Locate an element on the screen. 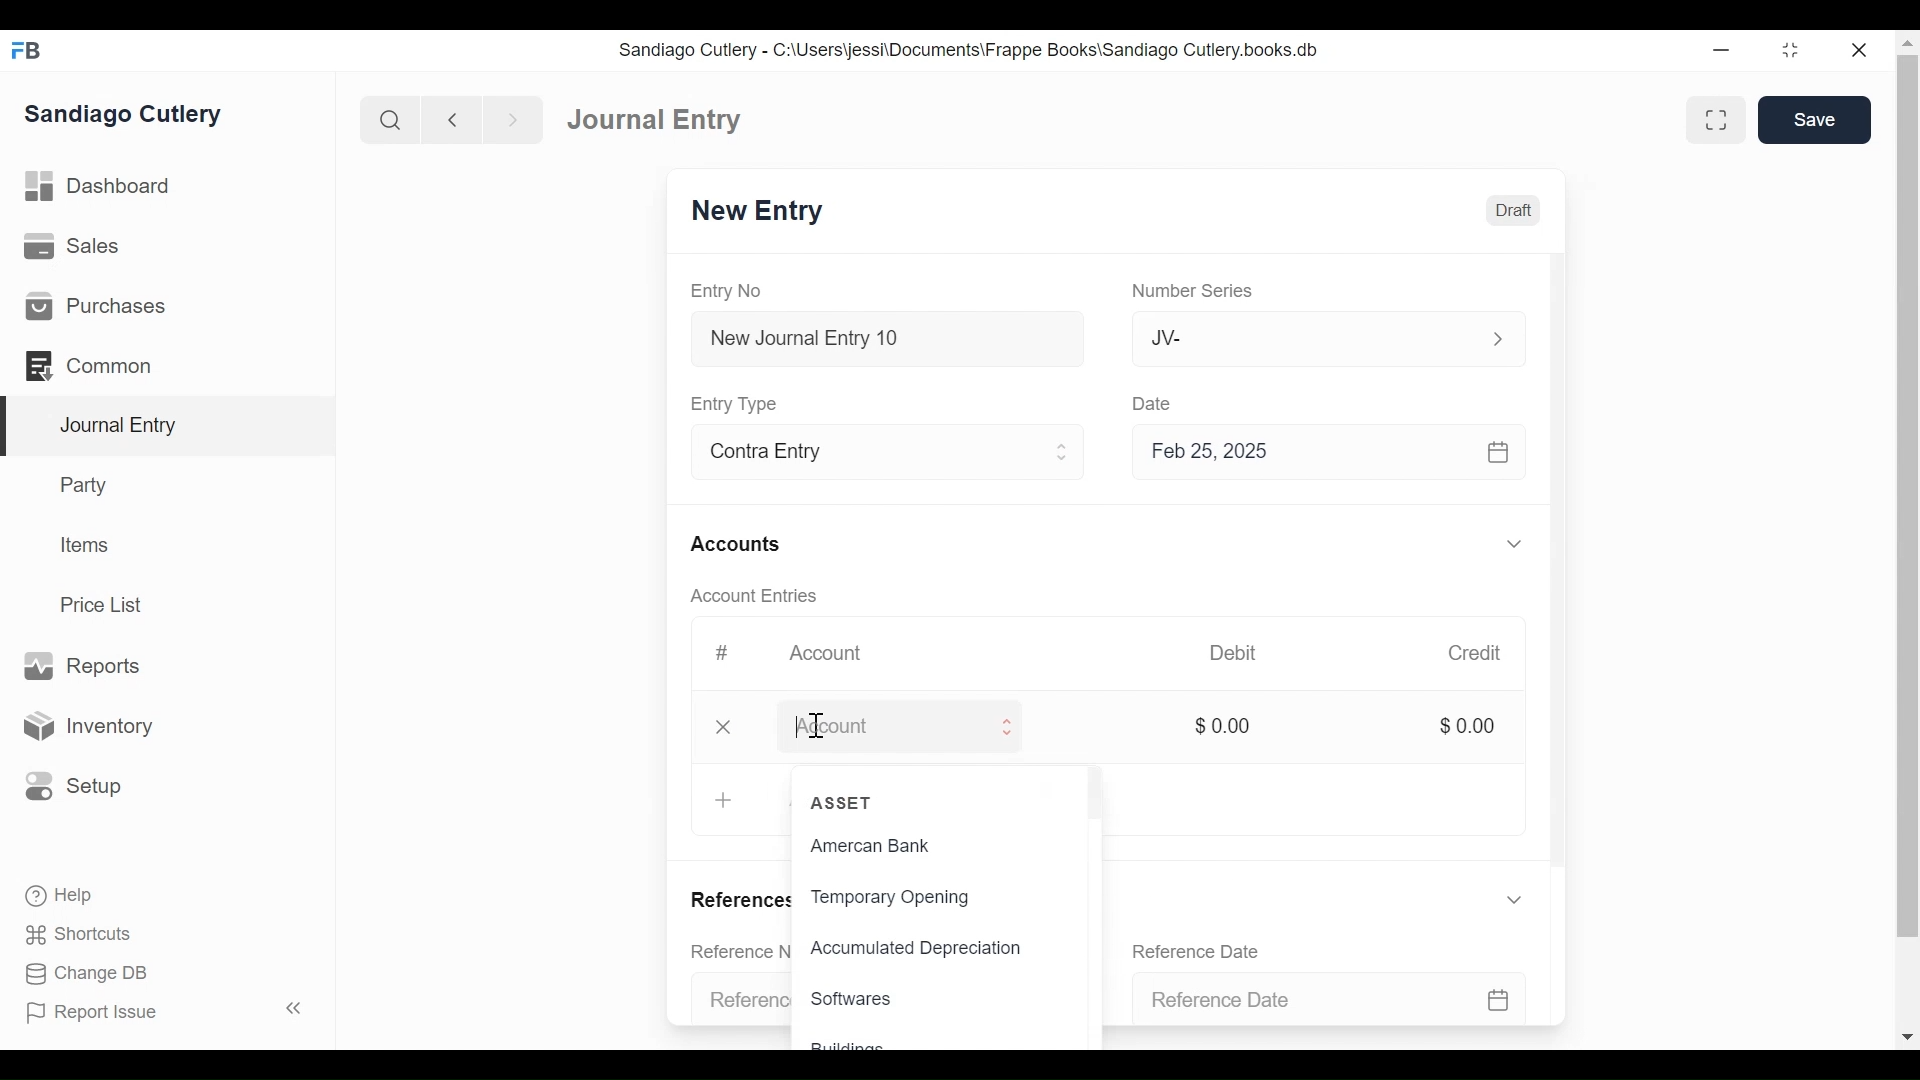 This screenshot has height=1080, width=1920. Change DB is located at coordinates (80, 973).